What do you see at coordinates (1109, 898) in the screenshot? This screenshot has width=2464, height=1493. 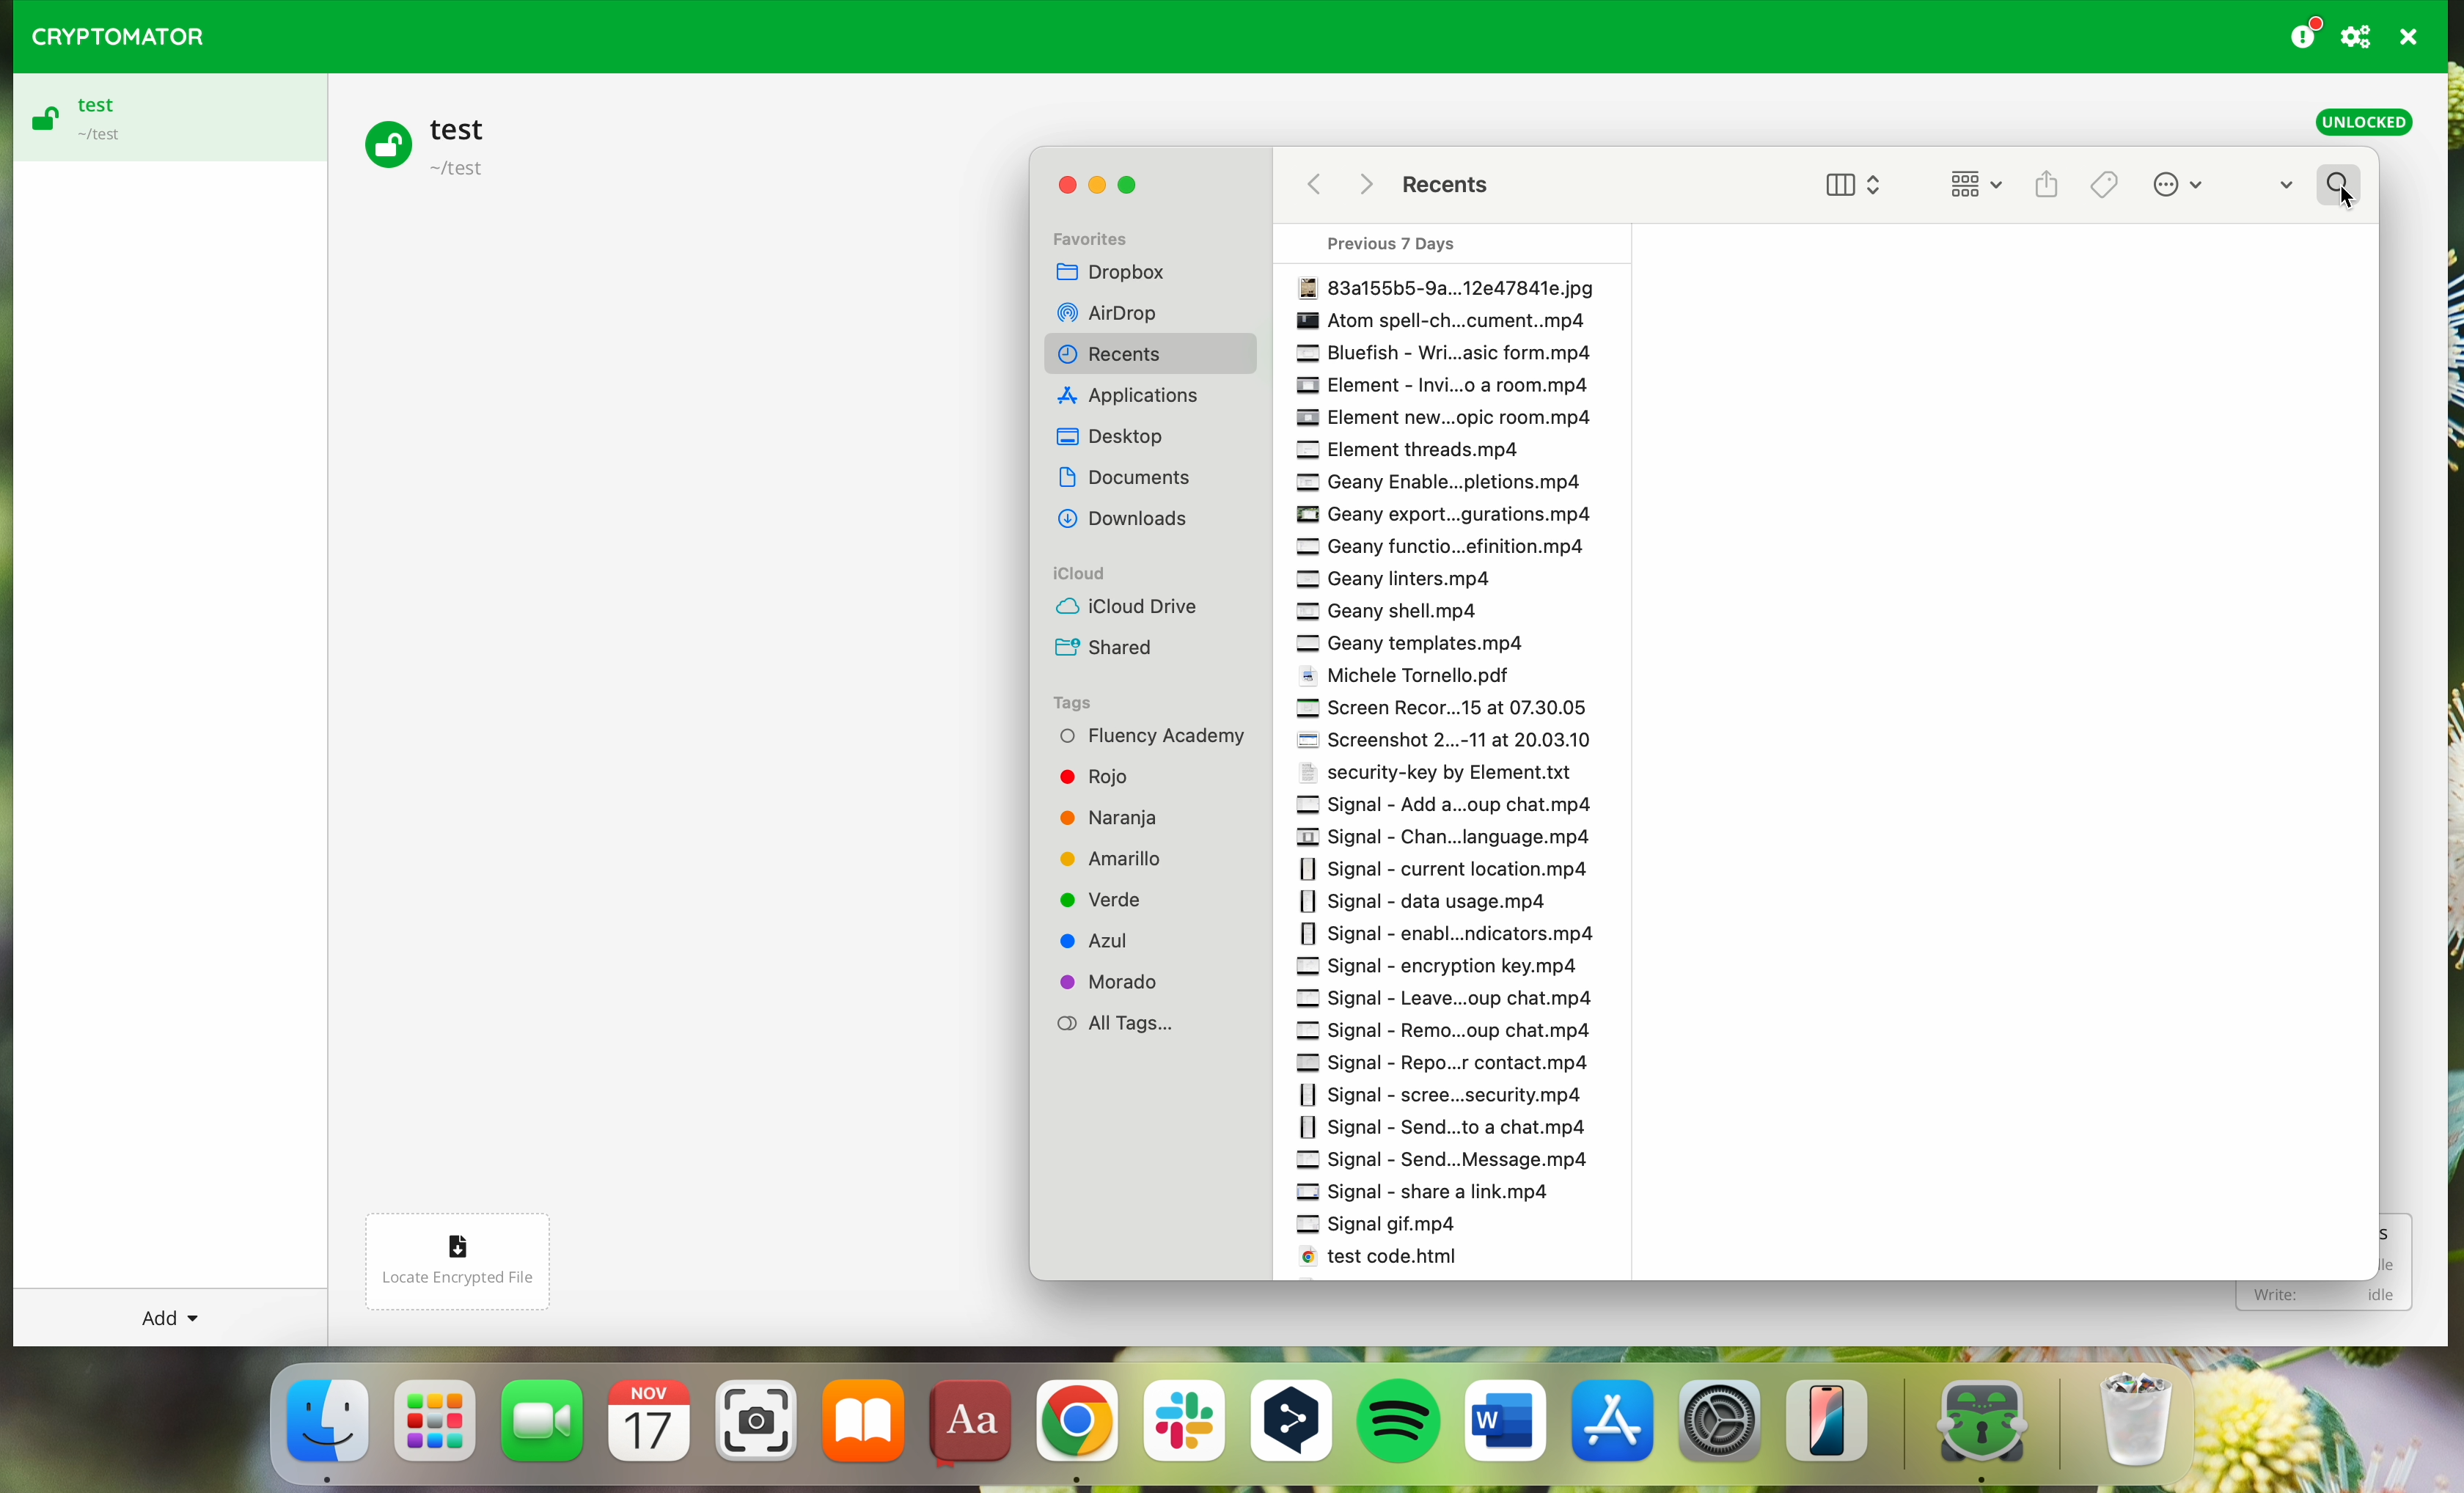 I see `Verde` at bounding box center [1109, 898].